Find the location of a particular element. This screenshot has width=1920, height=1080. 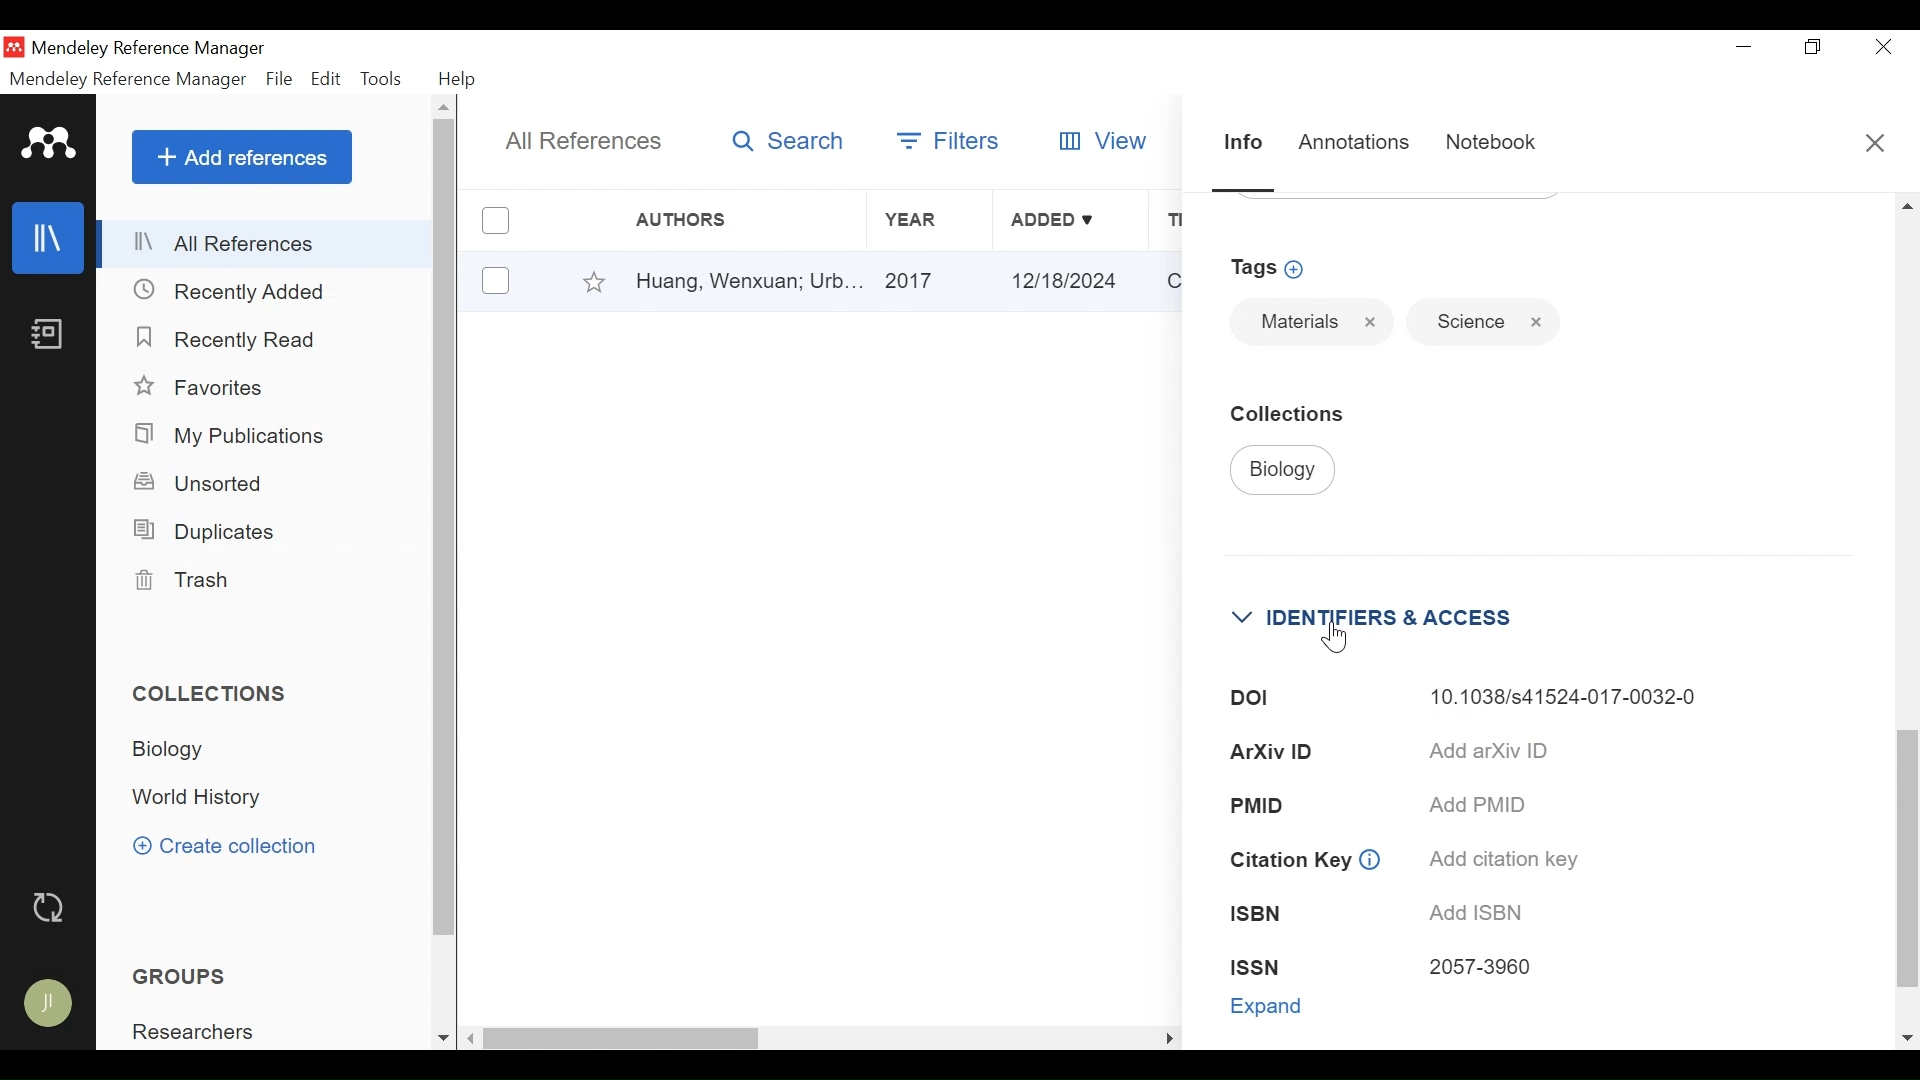

Mendeley Desktop Icon is located at coordinates (14, 47).